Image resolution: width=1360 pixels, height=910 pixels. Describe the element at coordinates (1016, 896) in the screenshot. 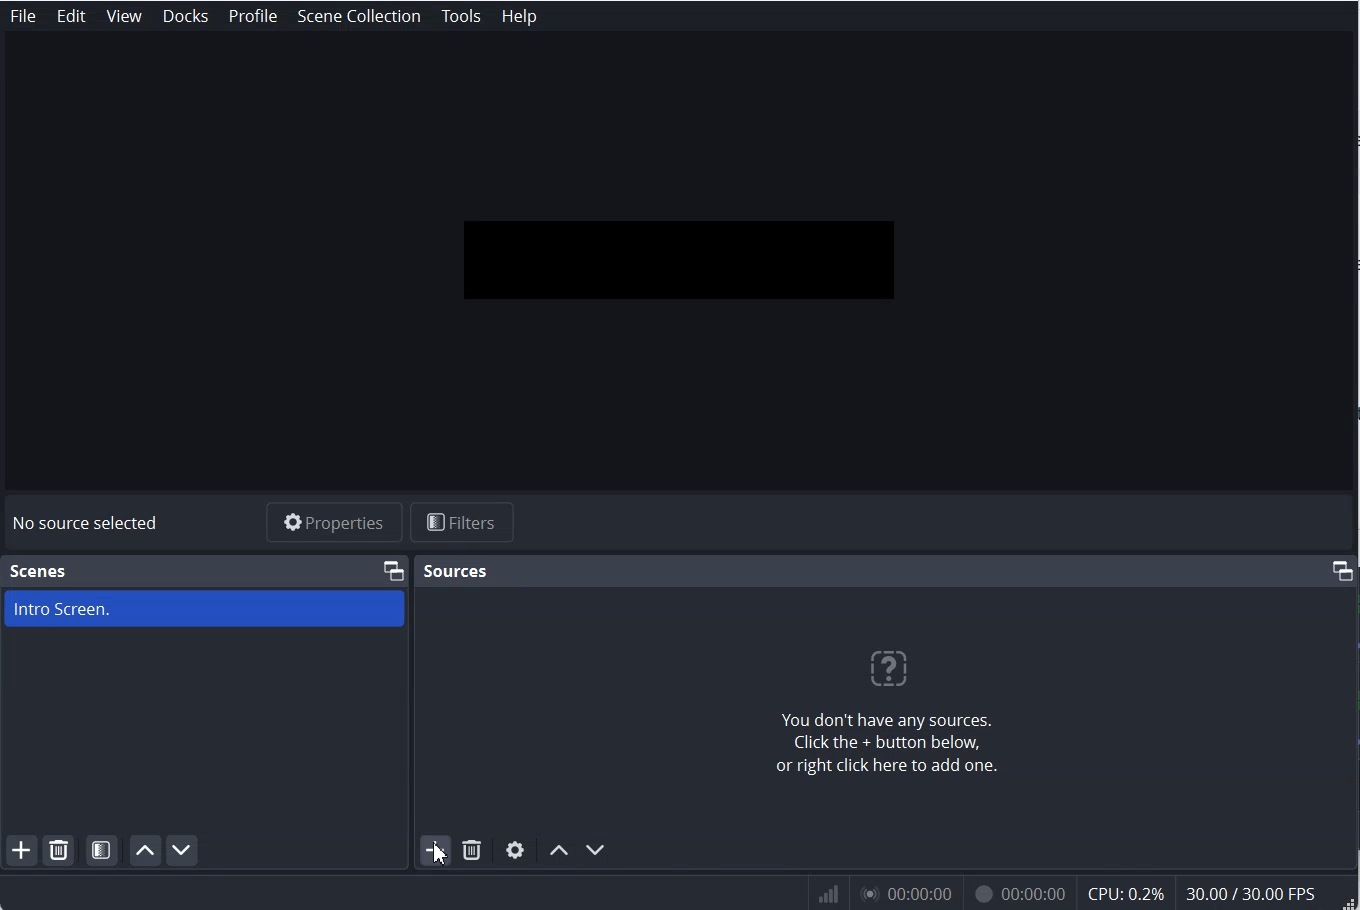

I see `00:00:00` at that location.